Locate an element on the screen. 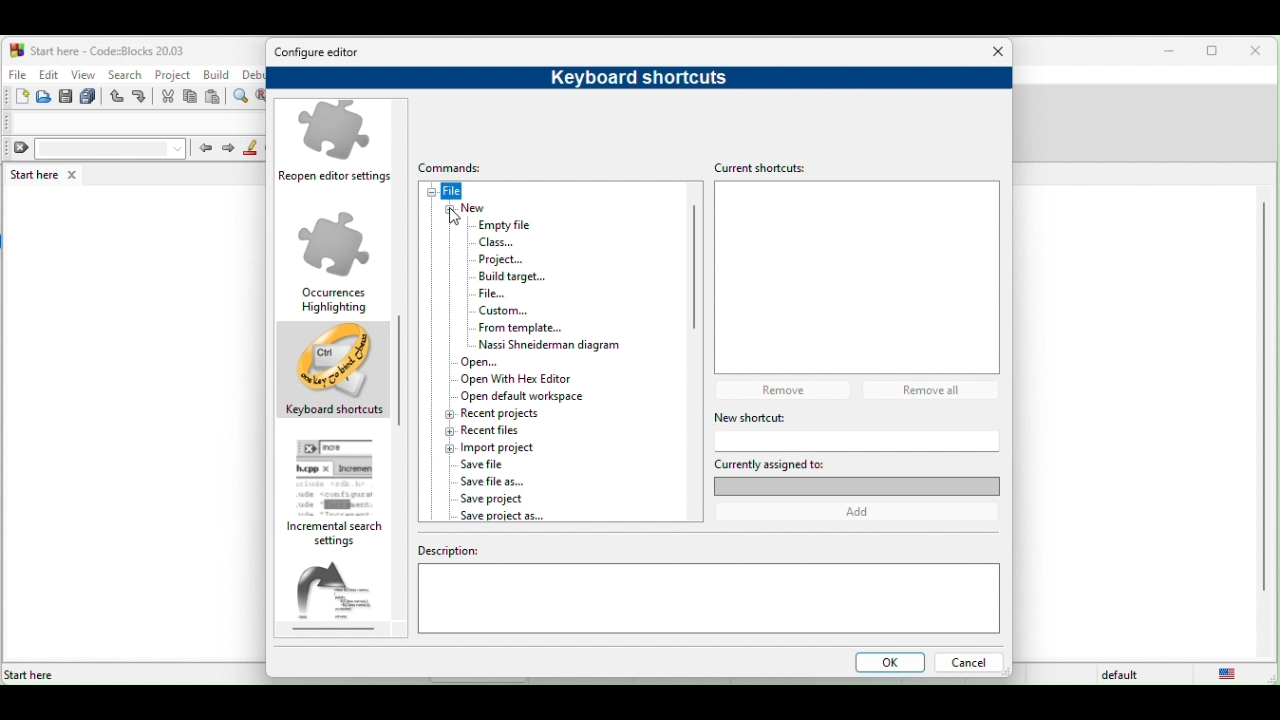 Image resolution: width=1280 pixels, height=720 pixels. cancel is located at coordinates (968, 664).